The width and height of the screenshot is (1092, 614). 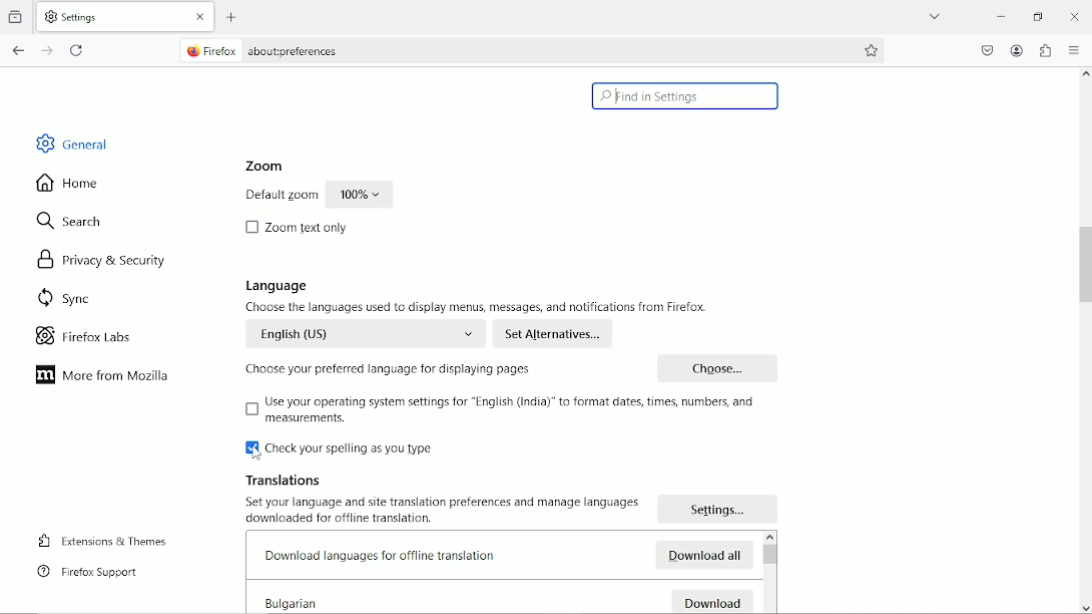 I want to click on Check your spelling as you type, so click(x=339, y=449).